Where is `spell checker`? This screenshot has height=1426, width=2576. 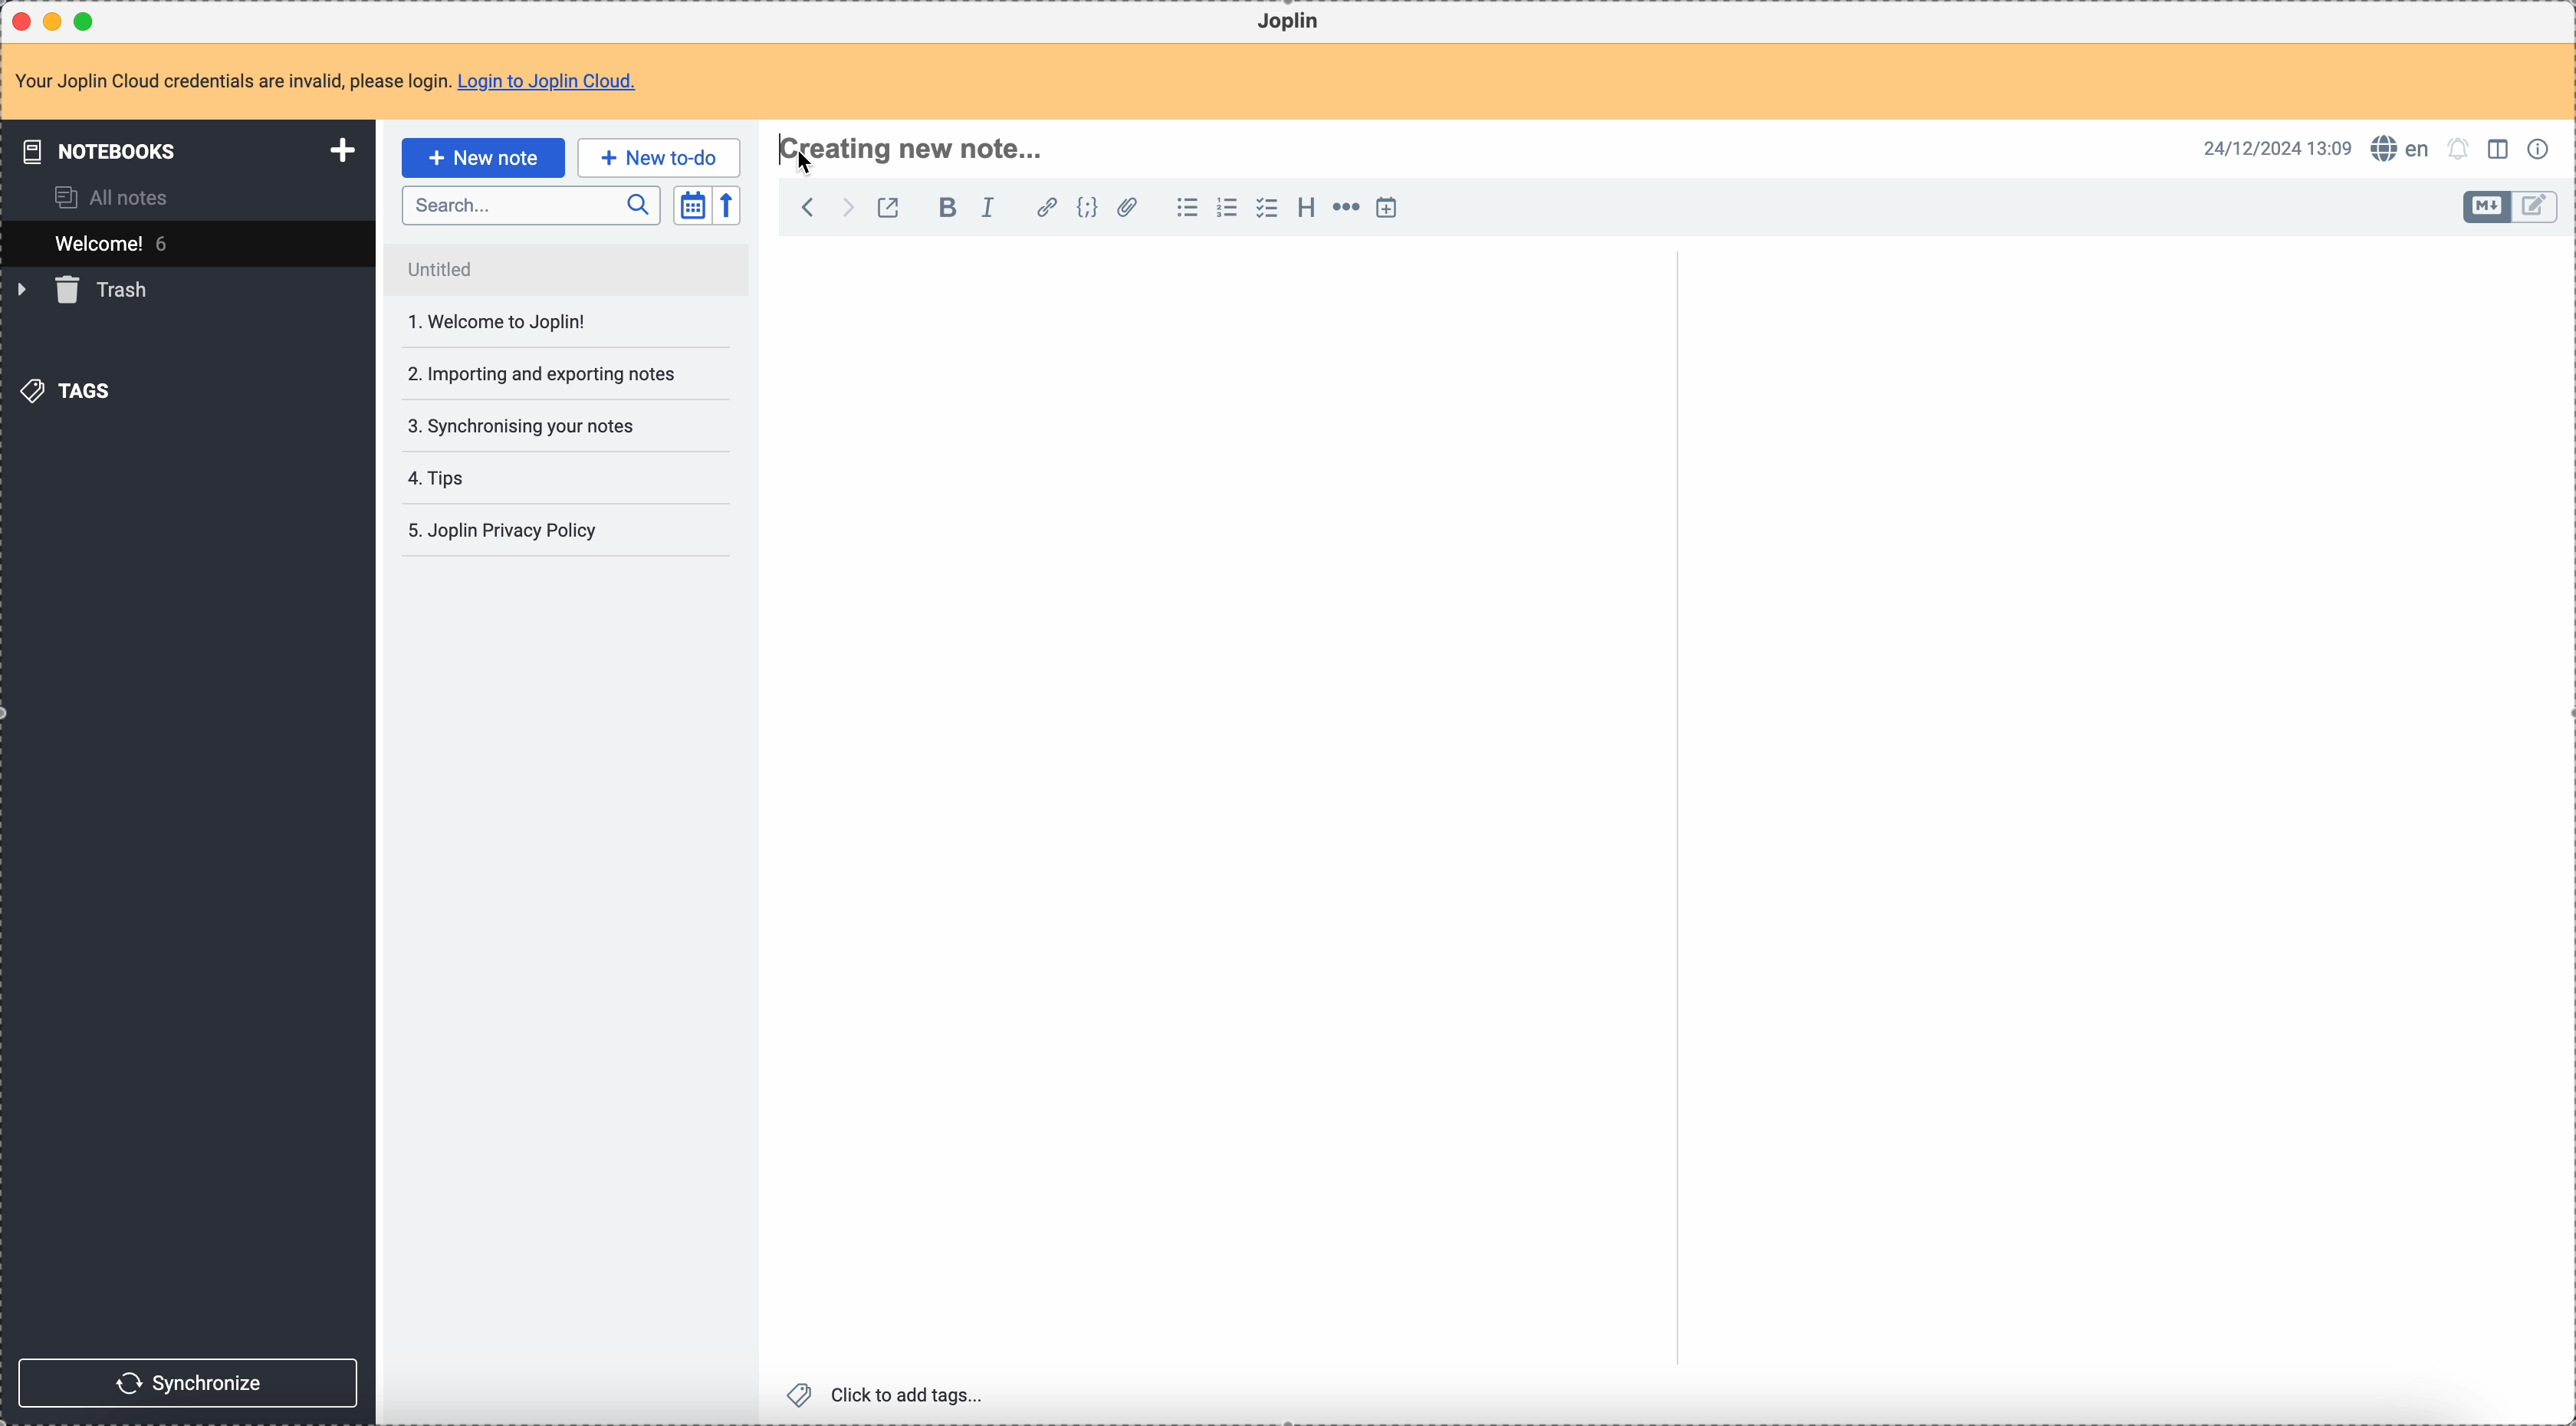 spell checker is located at coordinates (2406, 148).